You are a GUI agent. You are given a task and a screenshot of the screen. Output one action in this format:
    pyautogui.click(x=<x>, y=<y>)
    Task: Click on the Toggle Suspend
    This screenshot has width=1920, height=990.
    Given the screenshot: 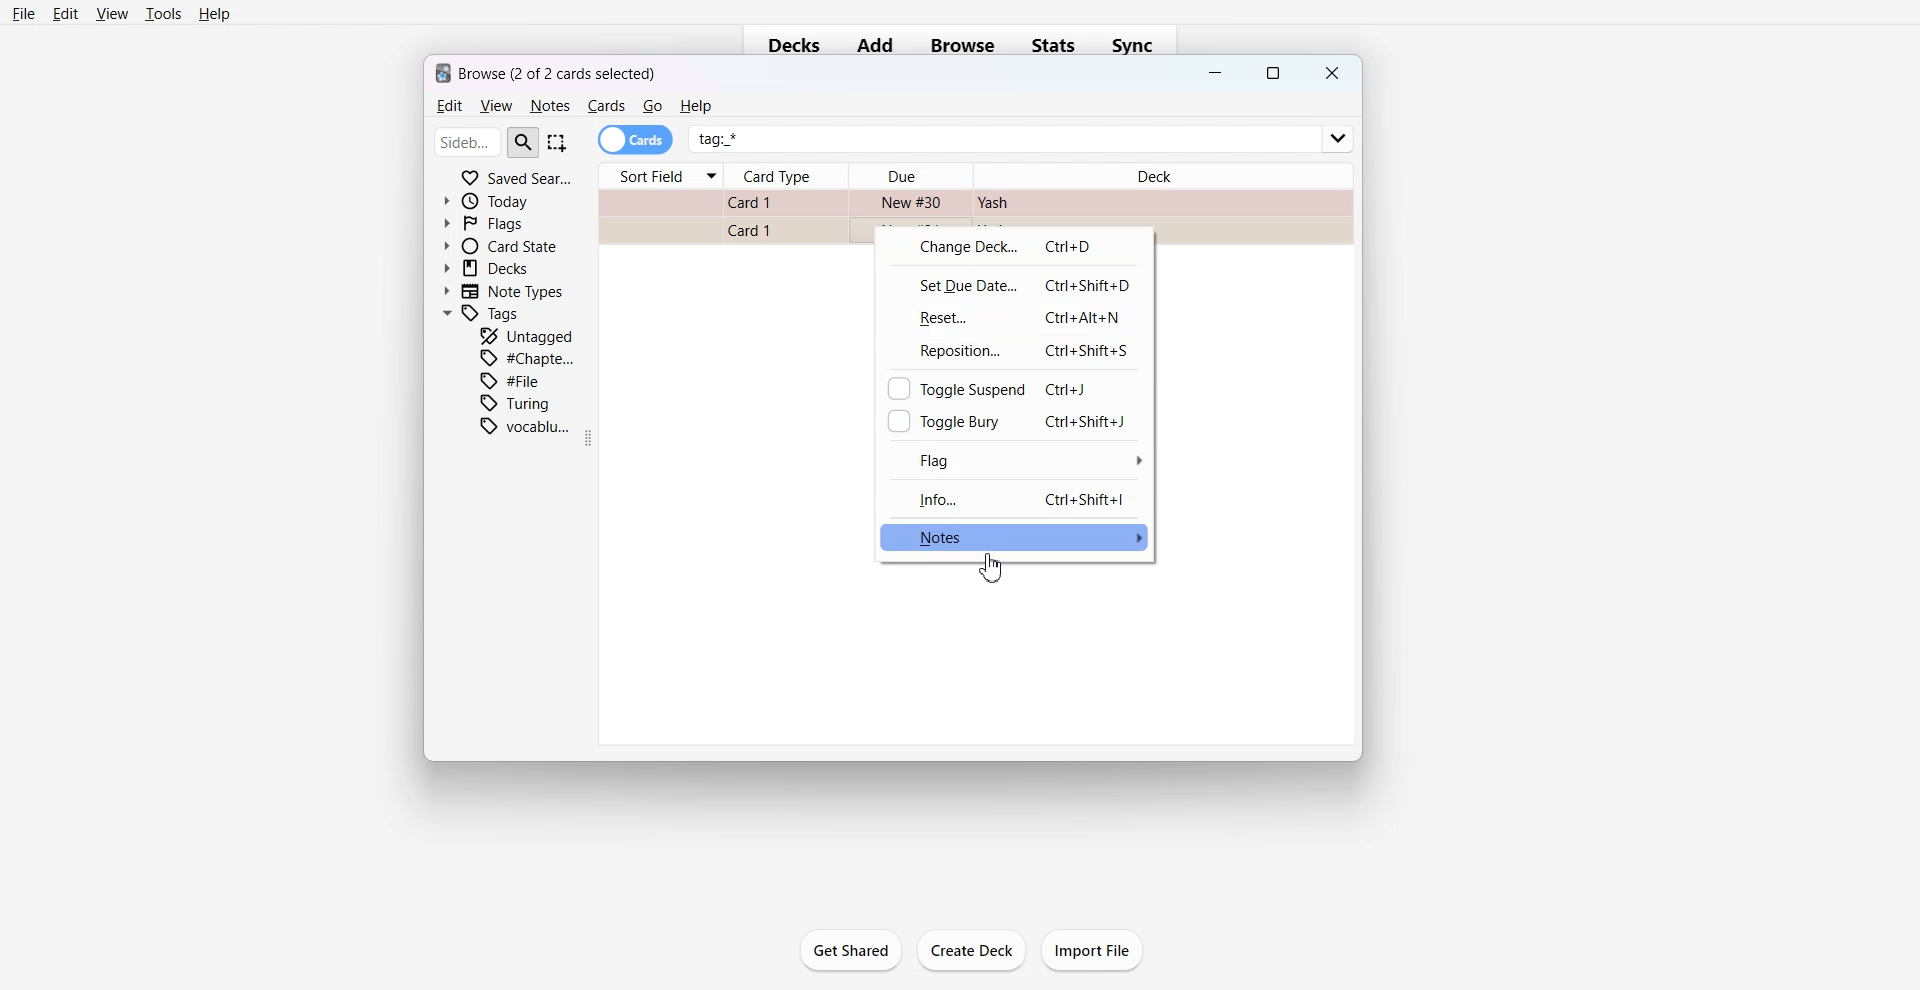 What is the action you would take?
    pyautogui.click(x=1012, y=387)
    